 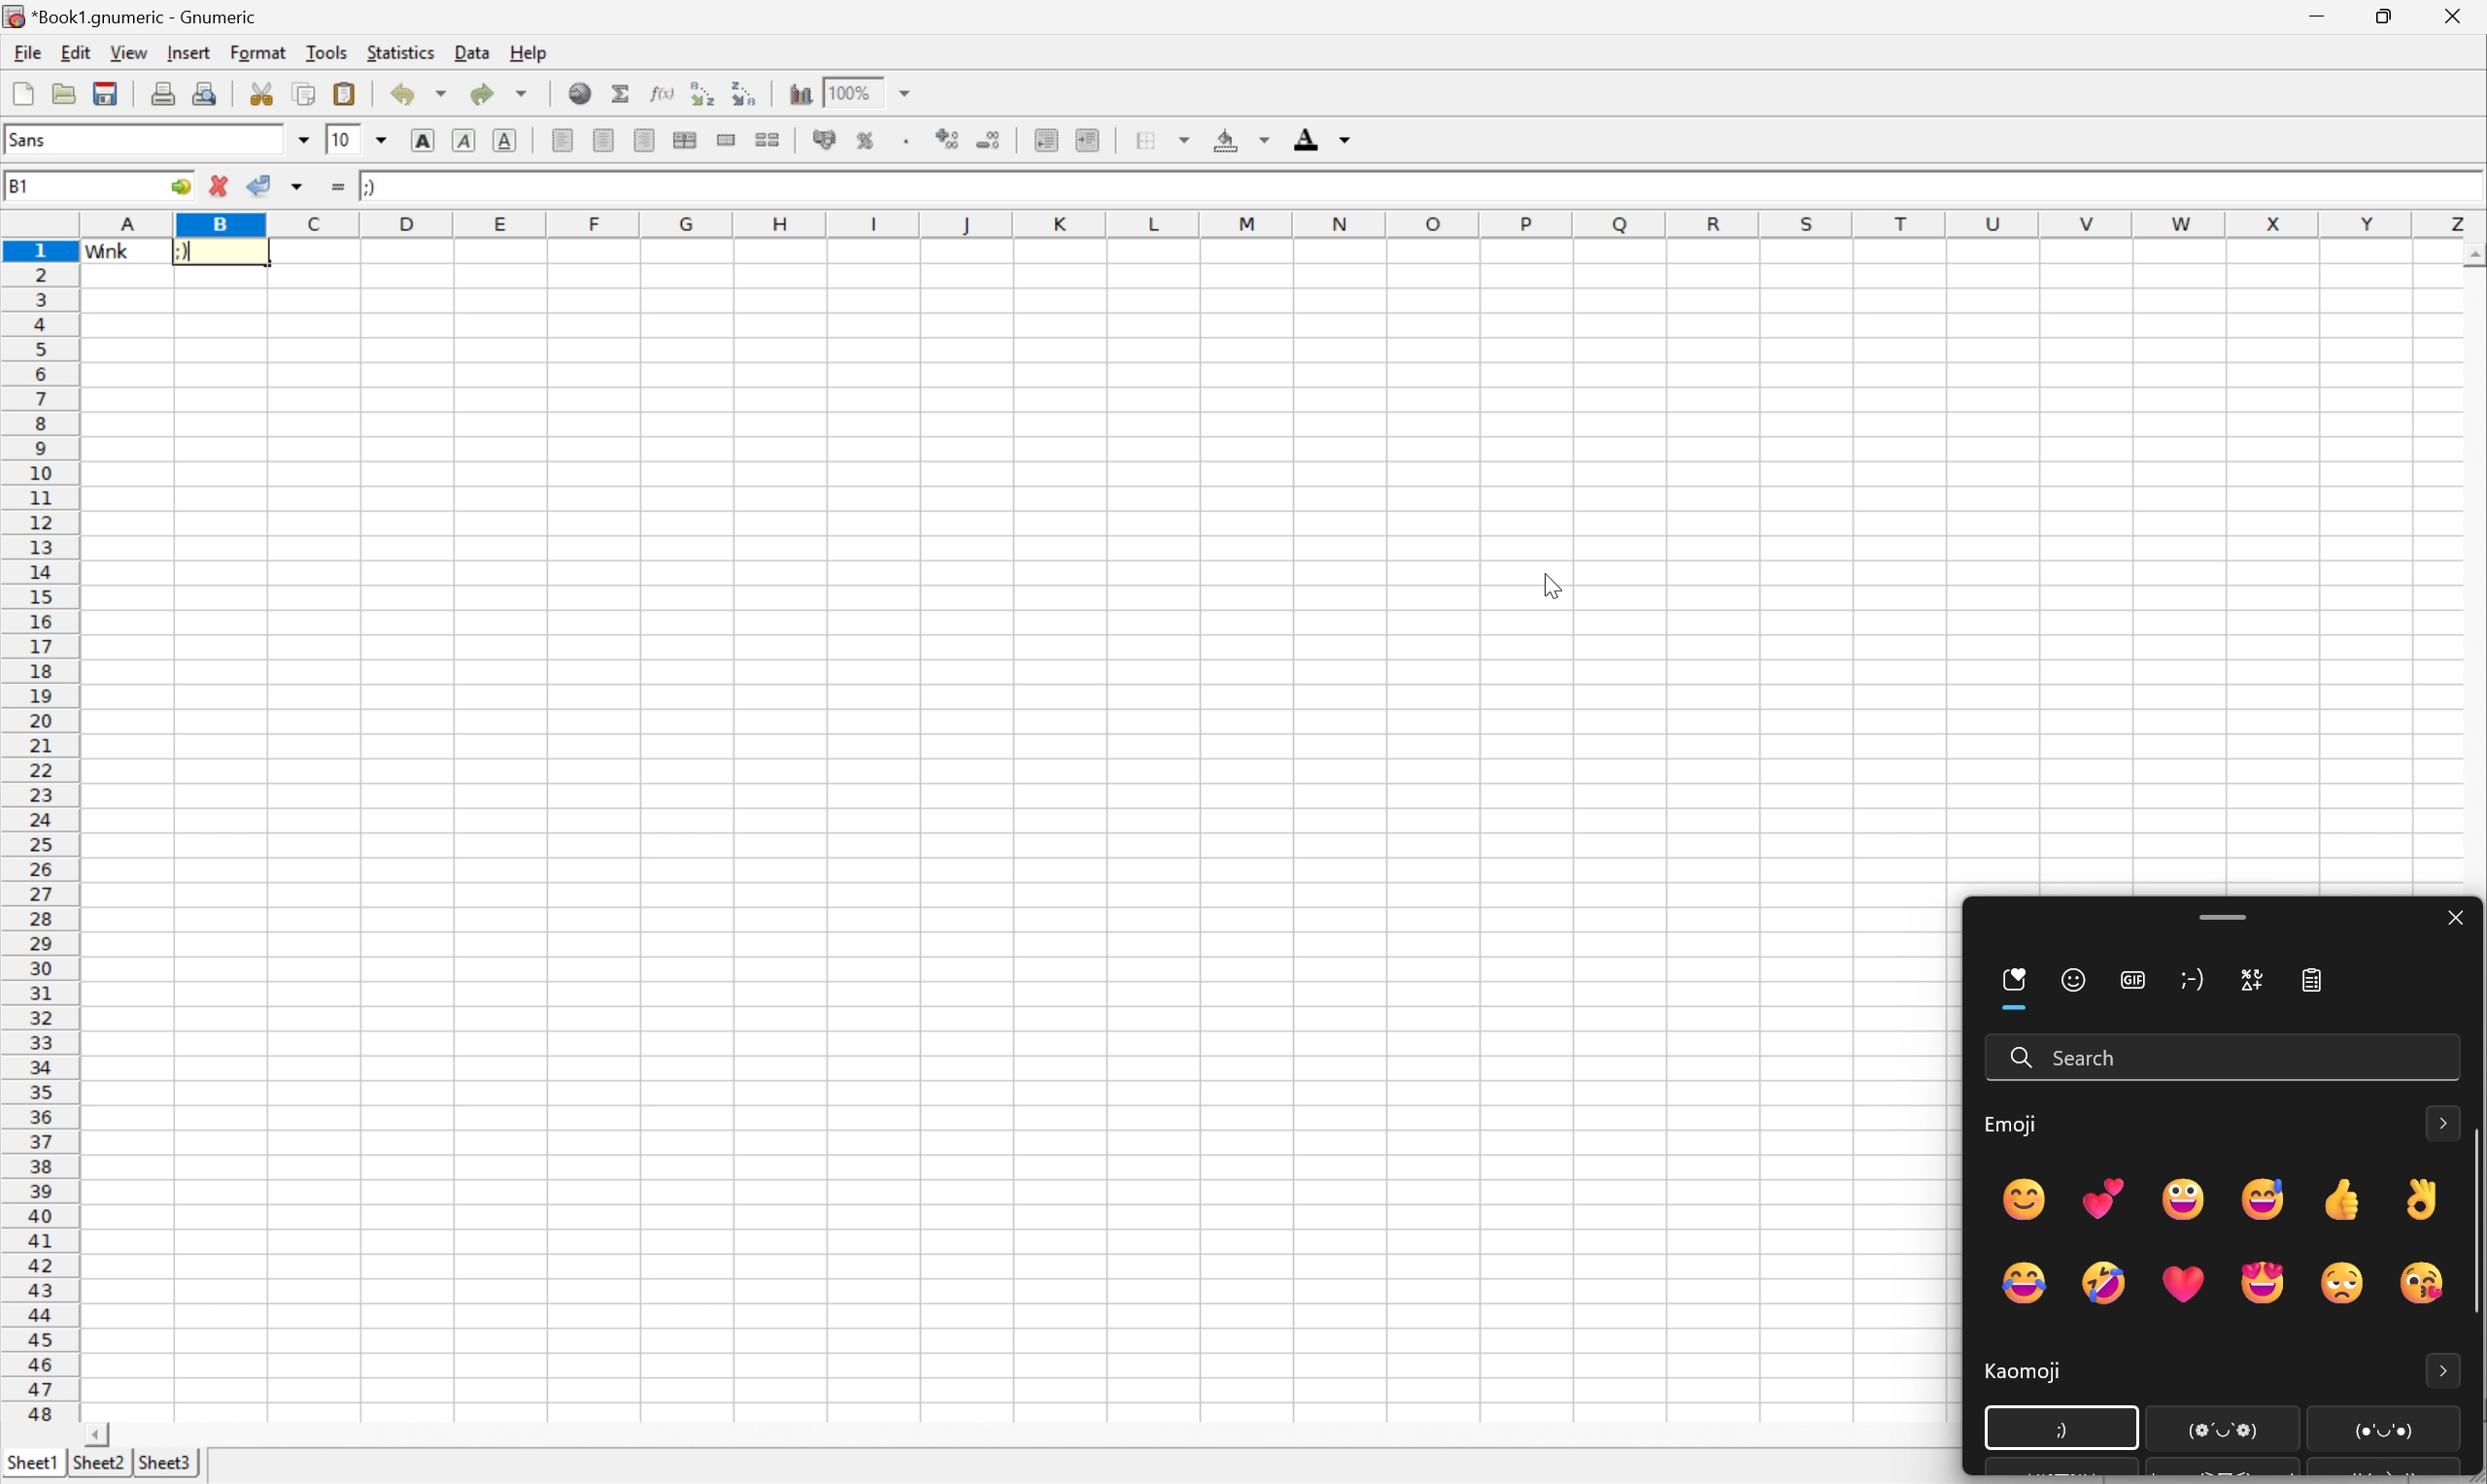 I want to click on restore down, so click(x=2388, y=17).